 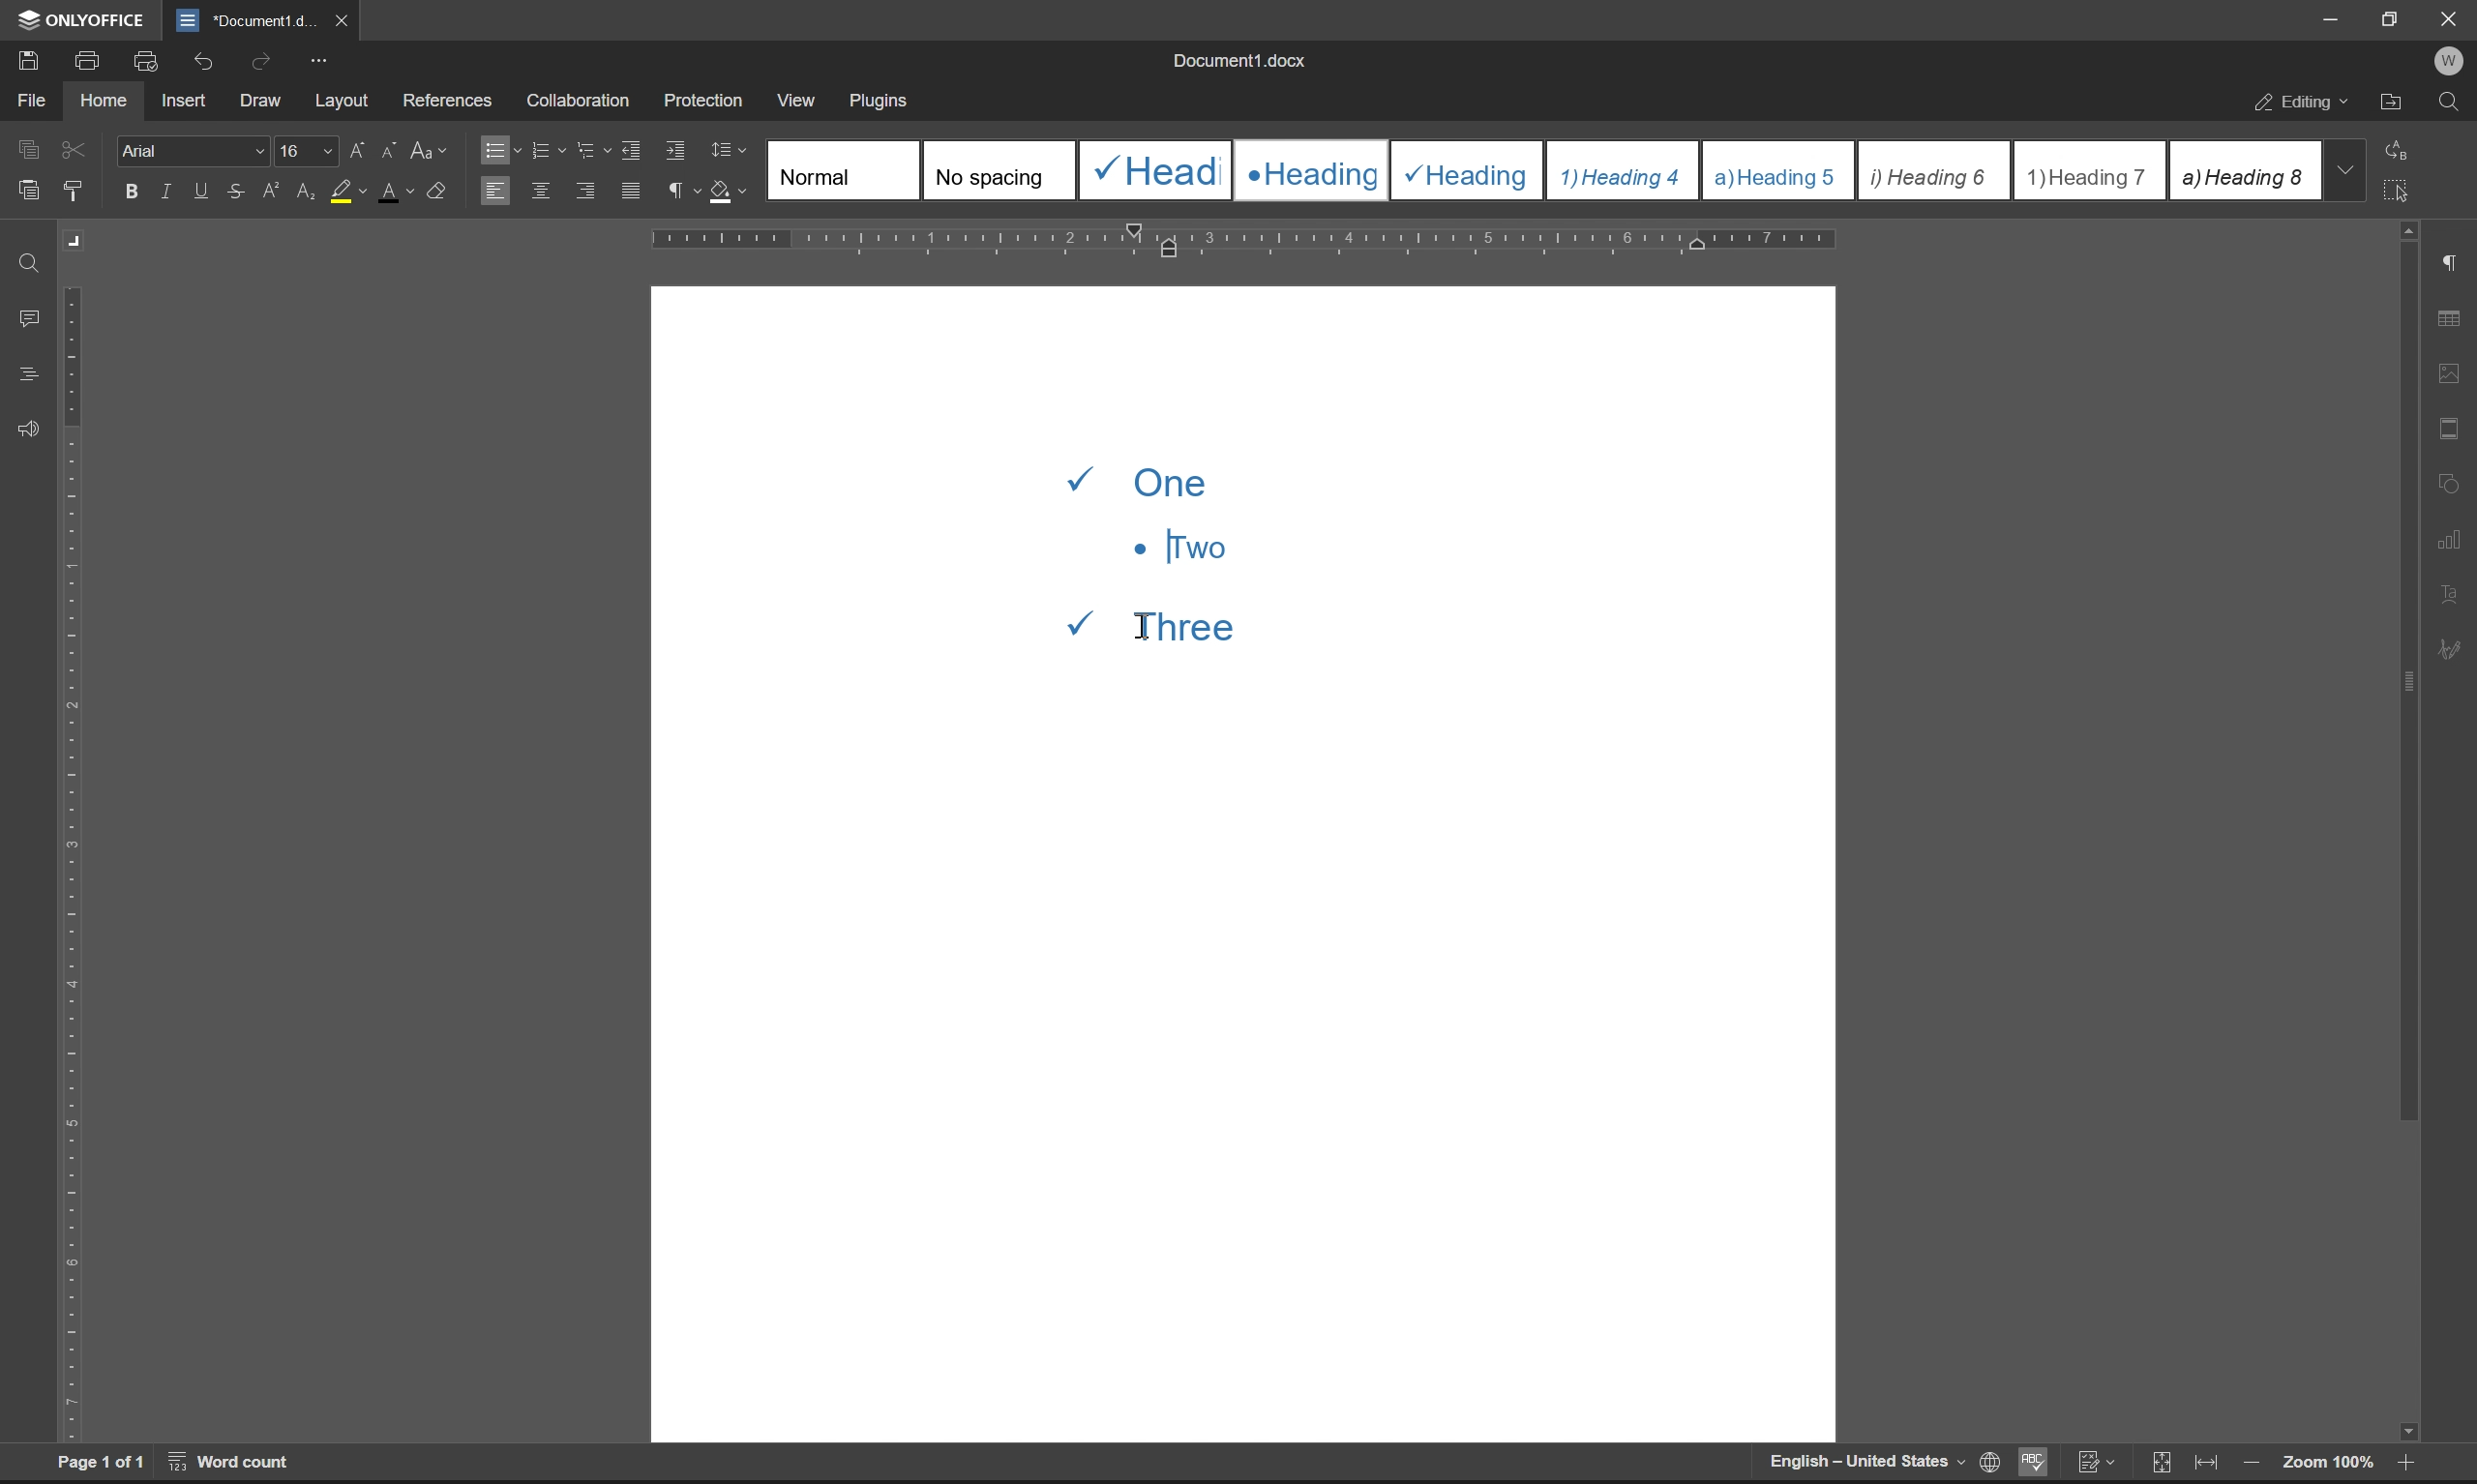 I want to click on Cursor, so click(x=1146, y=625).